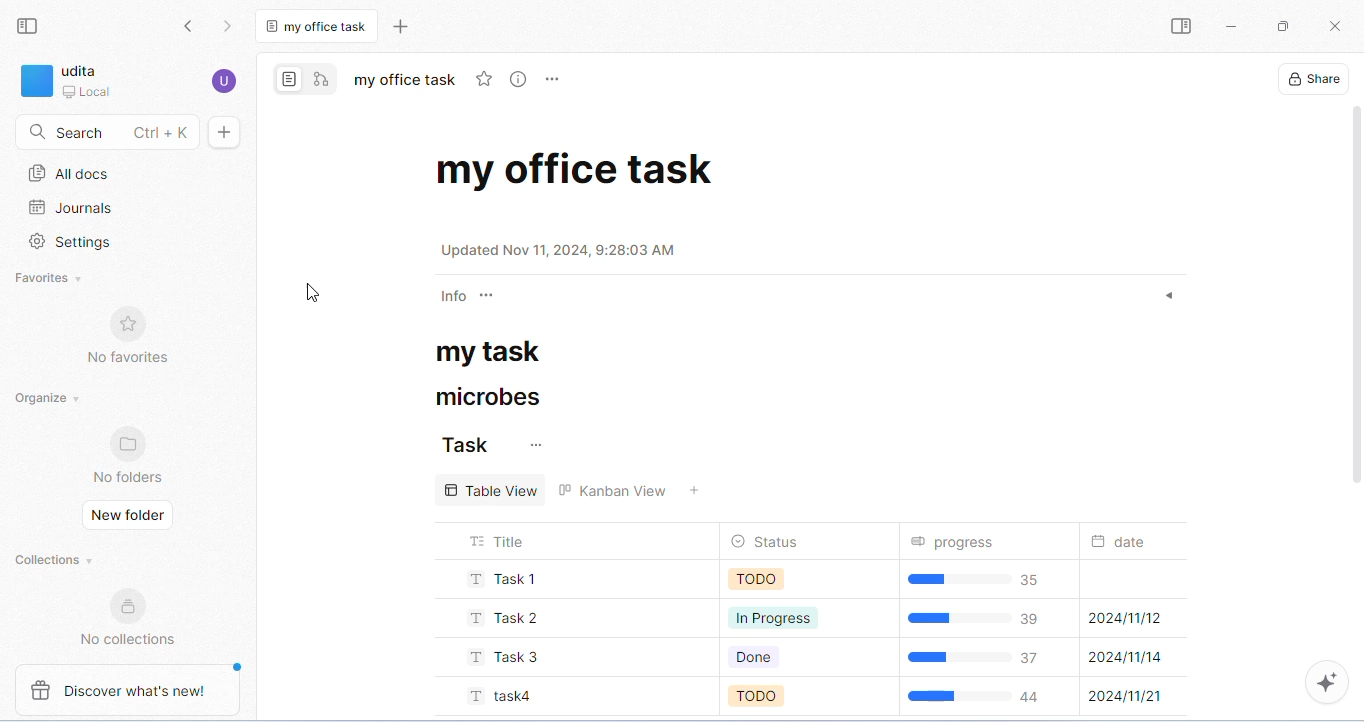 The width and height of the screenshot is (1364, 722). I want to click on task4, so click(500, 694).